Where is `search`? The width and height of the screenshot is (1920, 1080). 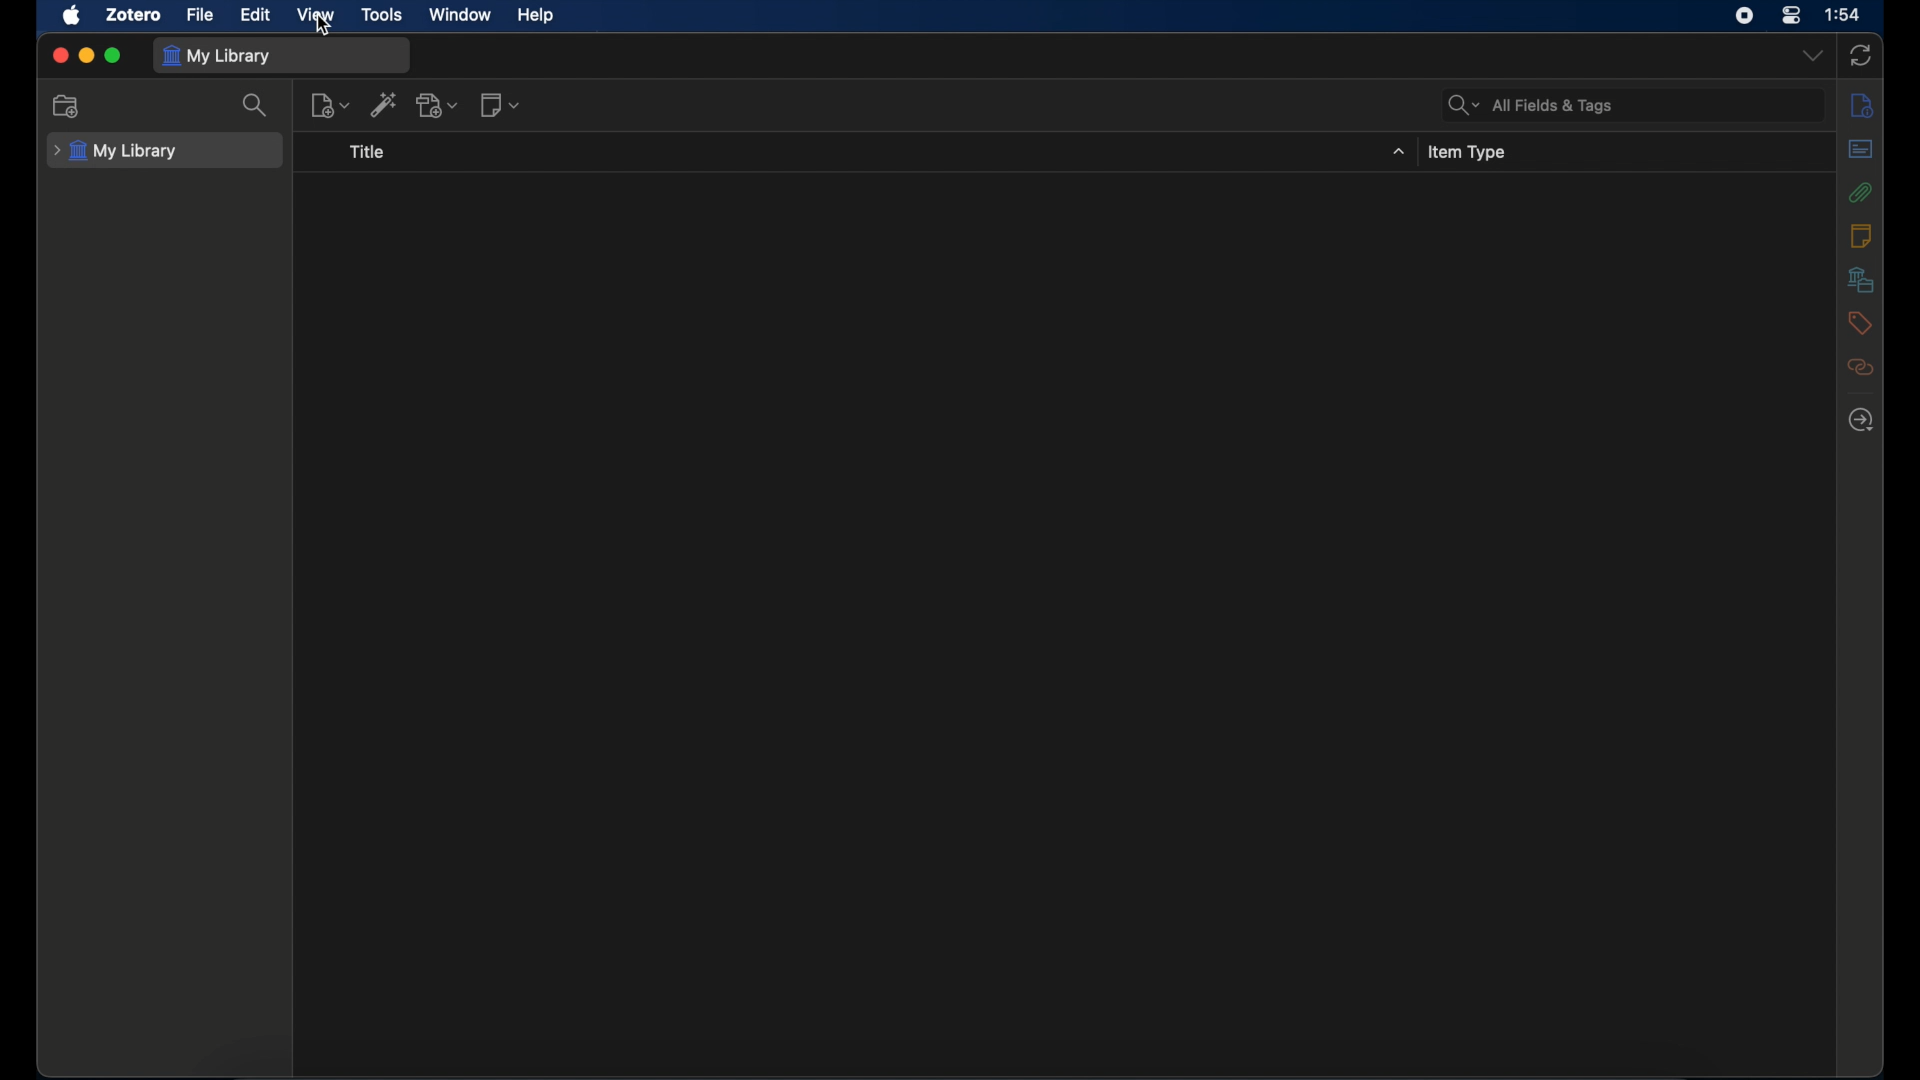
search is located at coordinates (256, 106).